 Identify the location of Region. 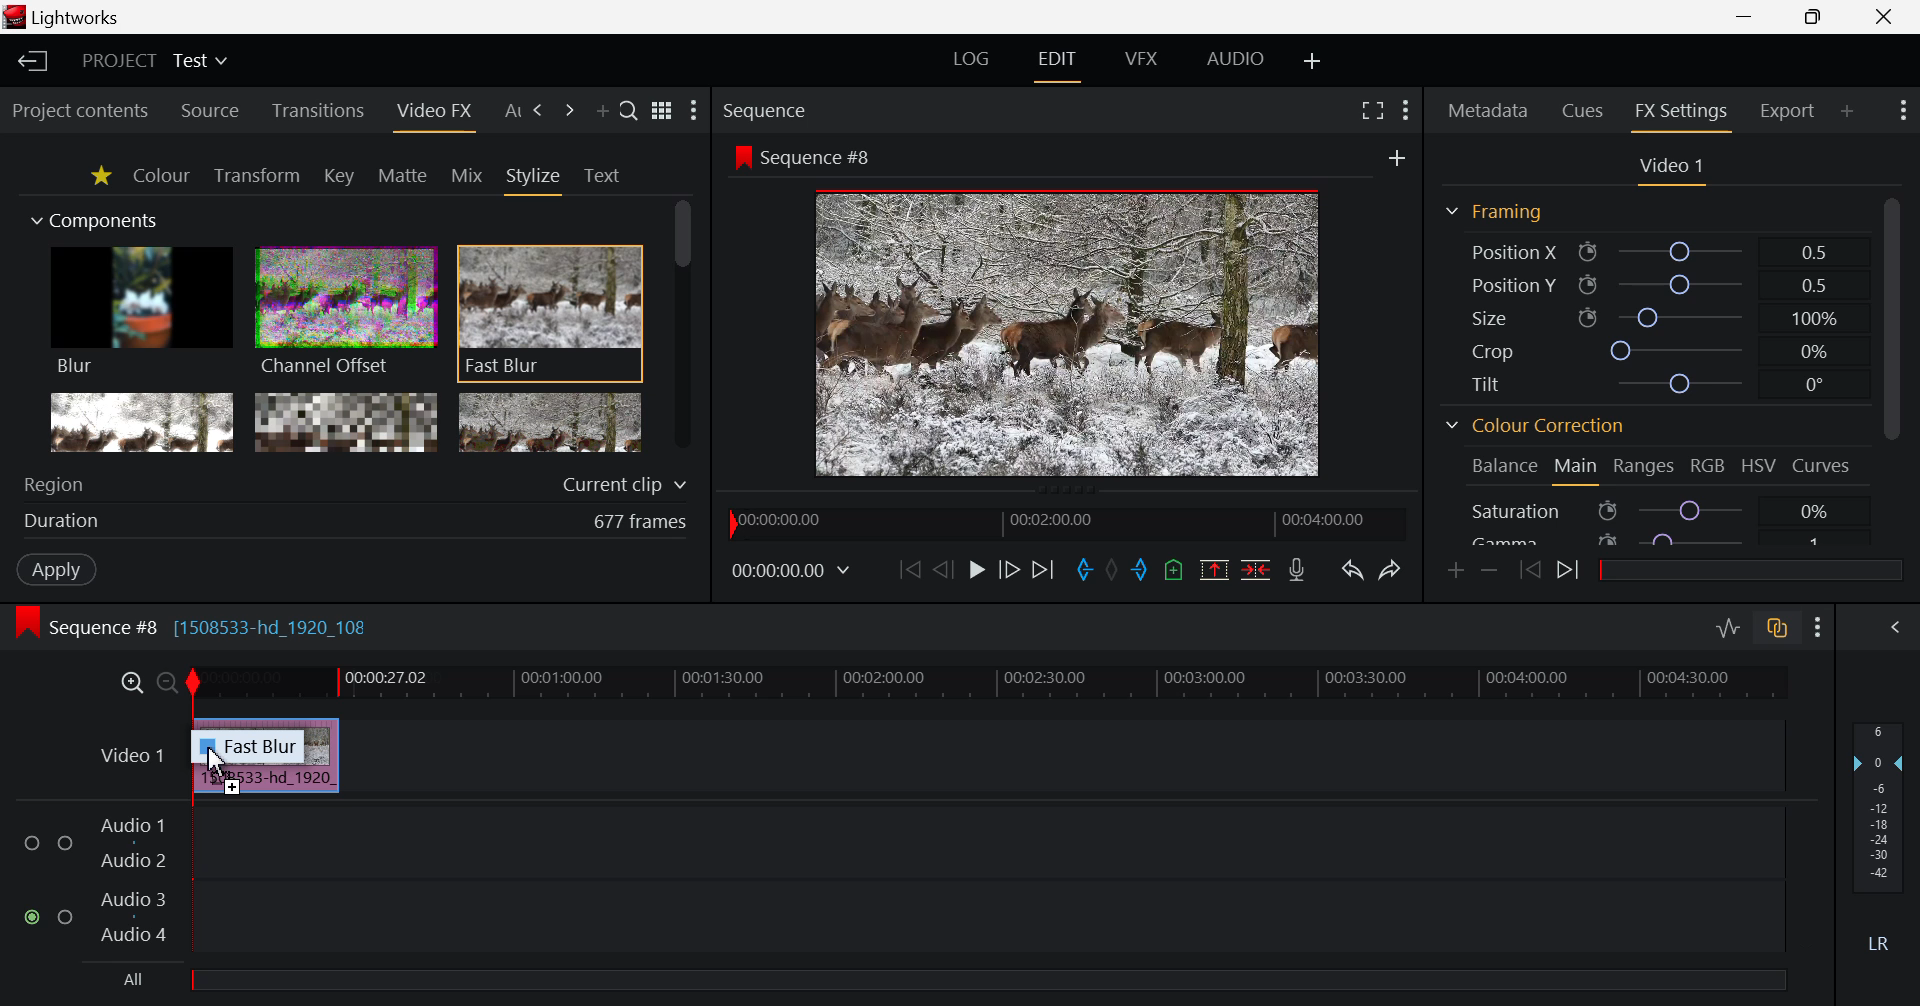
(358, 480).